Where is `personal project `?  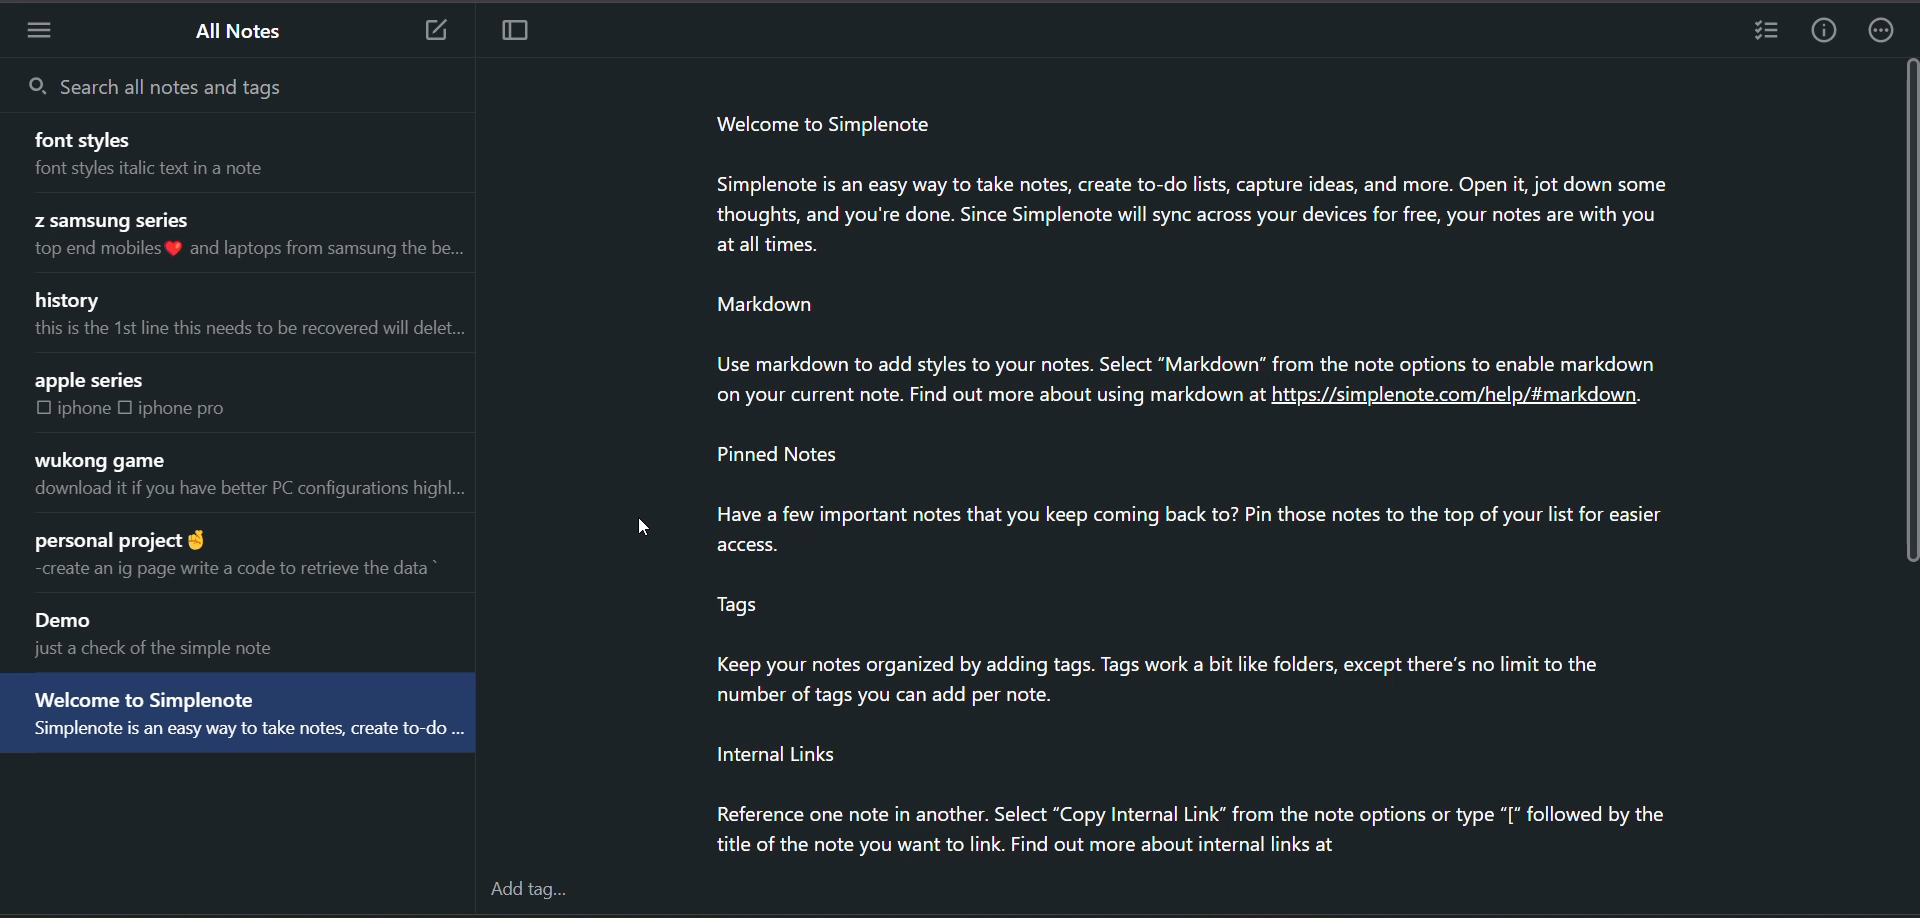 personal project  is located at coordinates (122, 542).